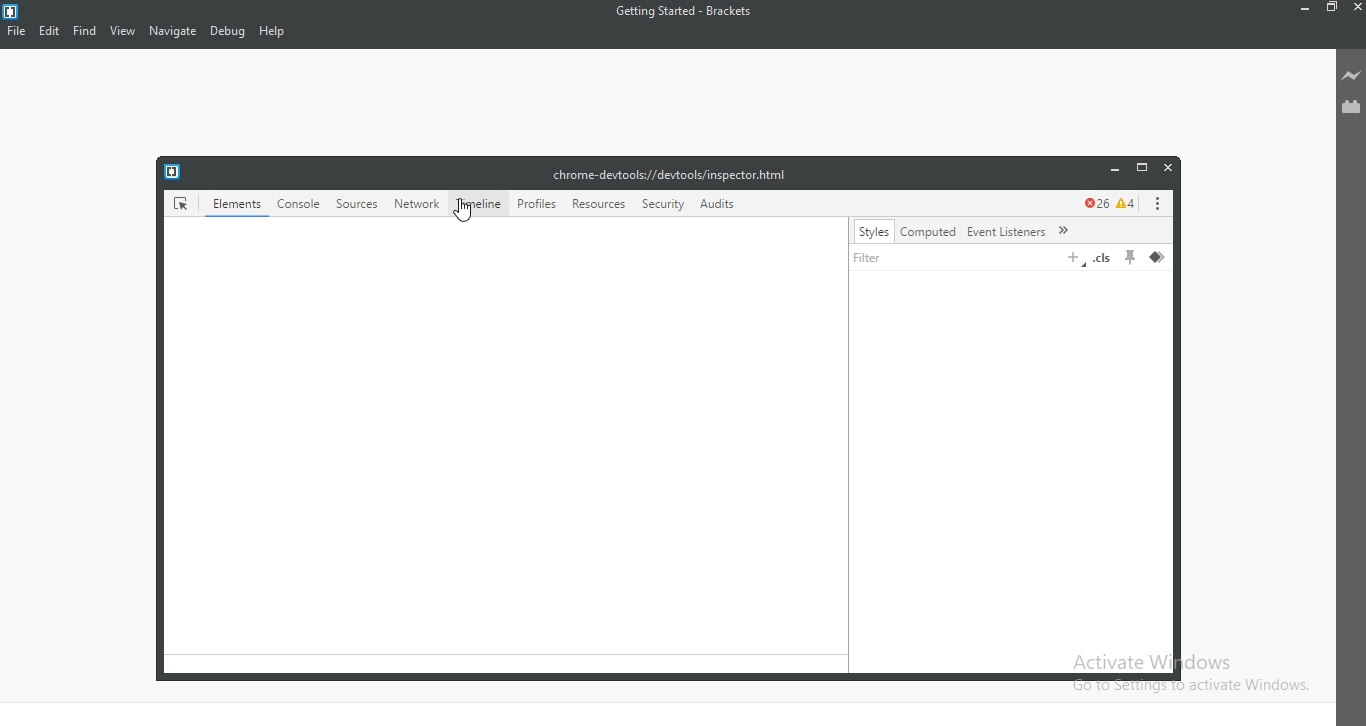 This screenshot has width=1366, height=726. What do you see at coordinates (1116, 169) in the screenshot?
I see `minimize` at bounding box center [1116, 169].